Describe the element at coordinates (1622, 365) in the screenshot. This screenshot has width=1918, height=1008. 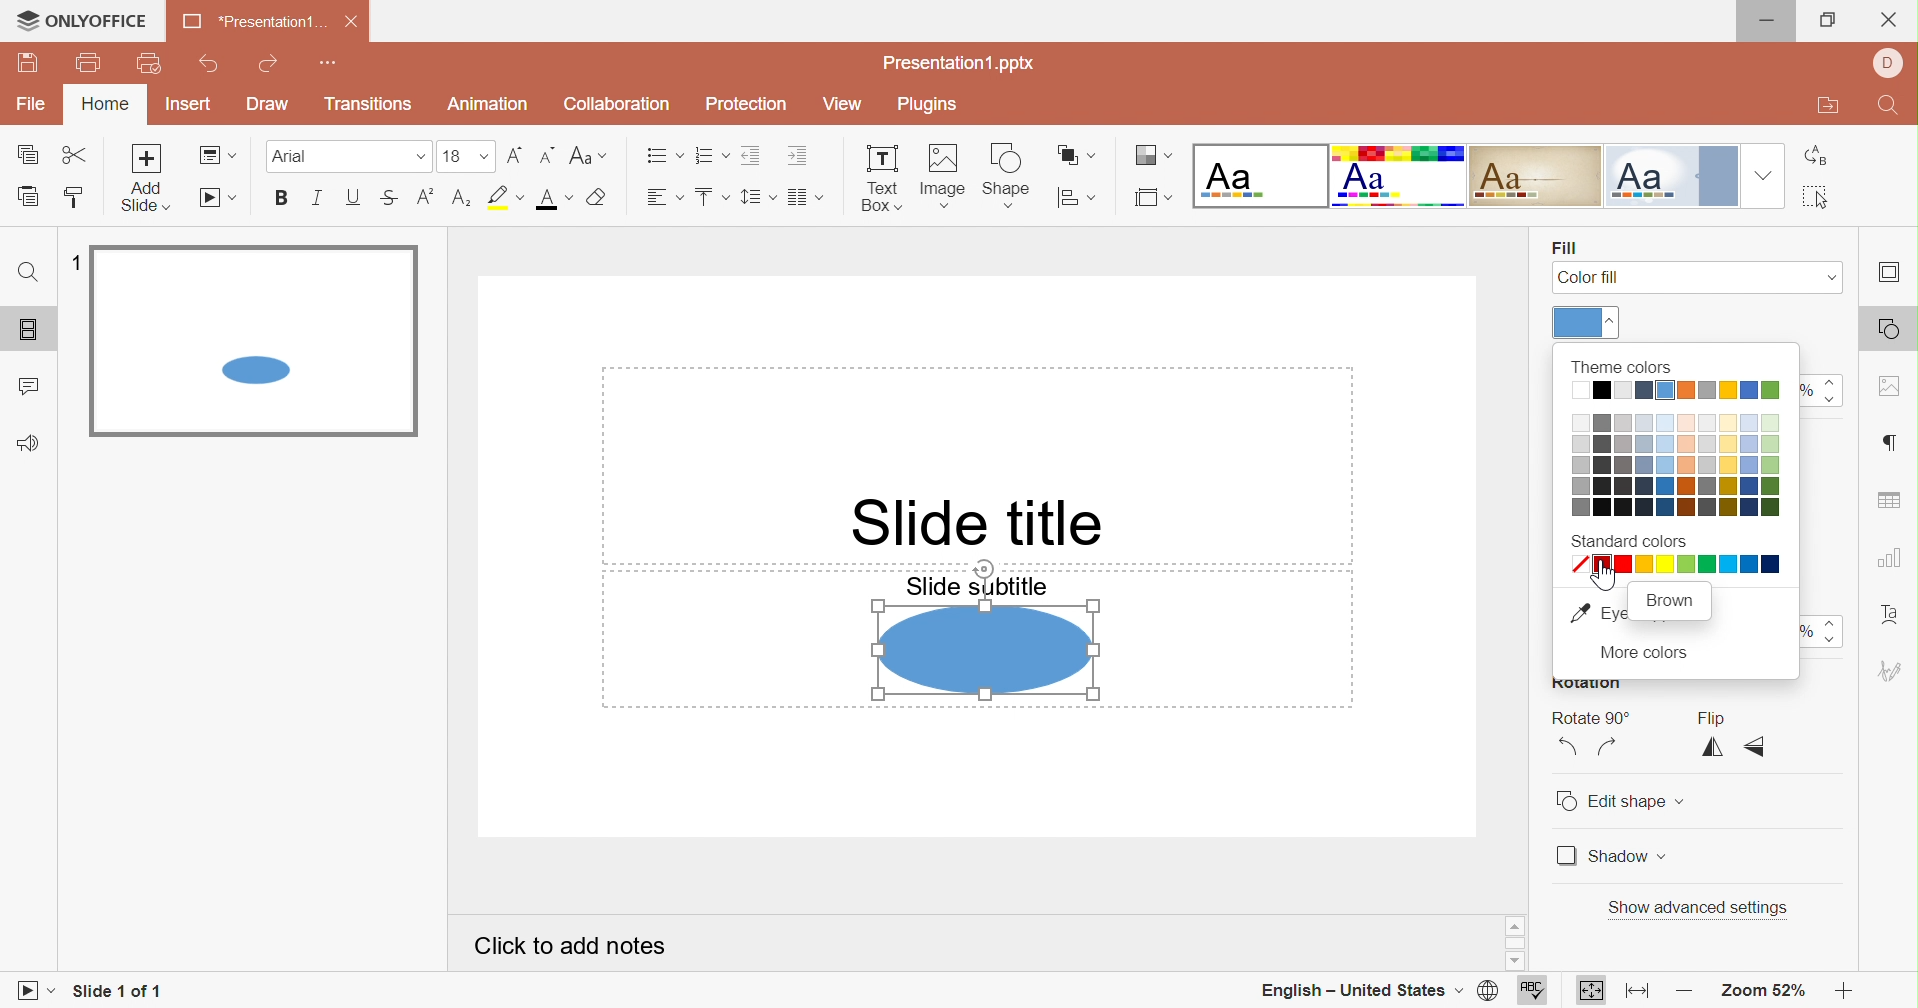
I see `Theme colors` at that location.